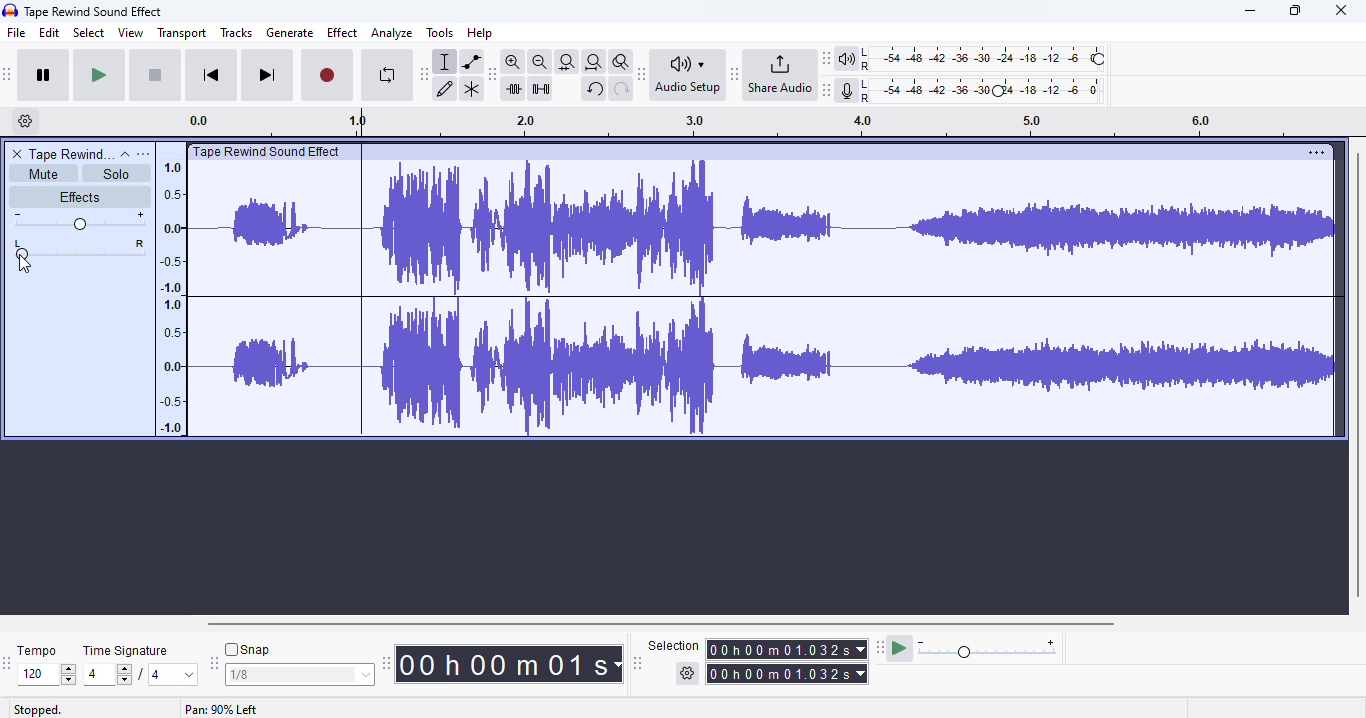 Image resolution: width=1366 pixels, height=718 pixels. What do you see at coordinates (72, 153) in the screenshot?
I see `track name` at bounding box center [72, 153].